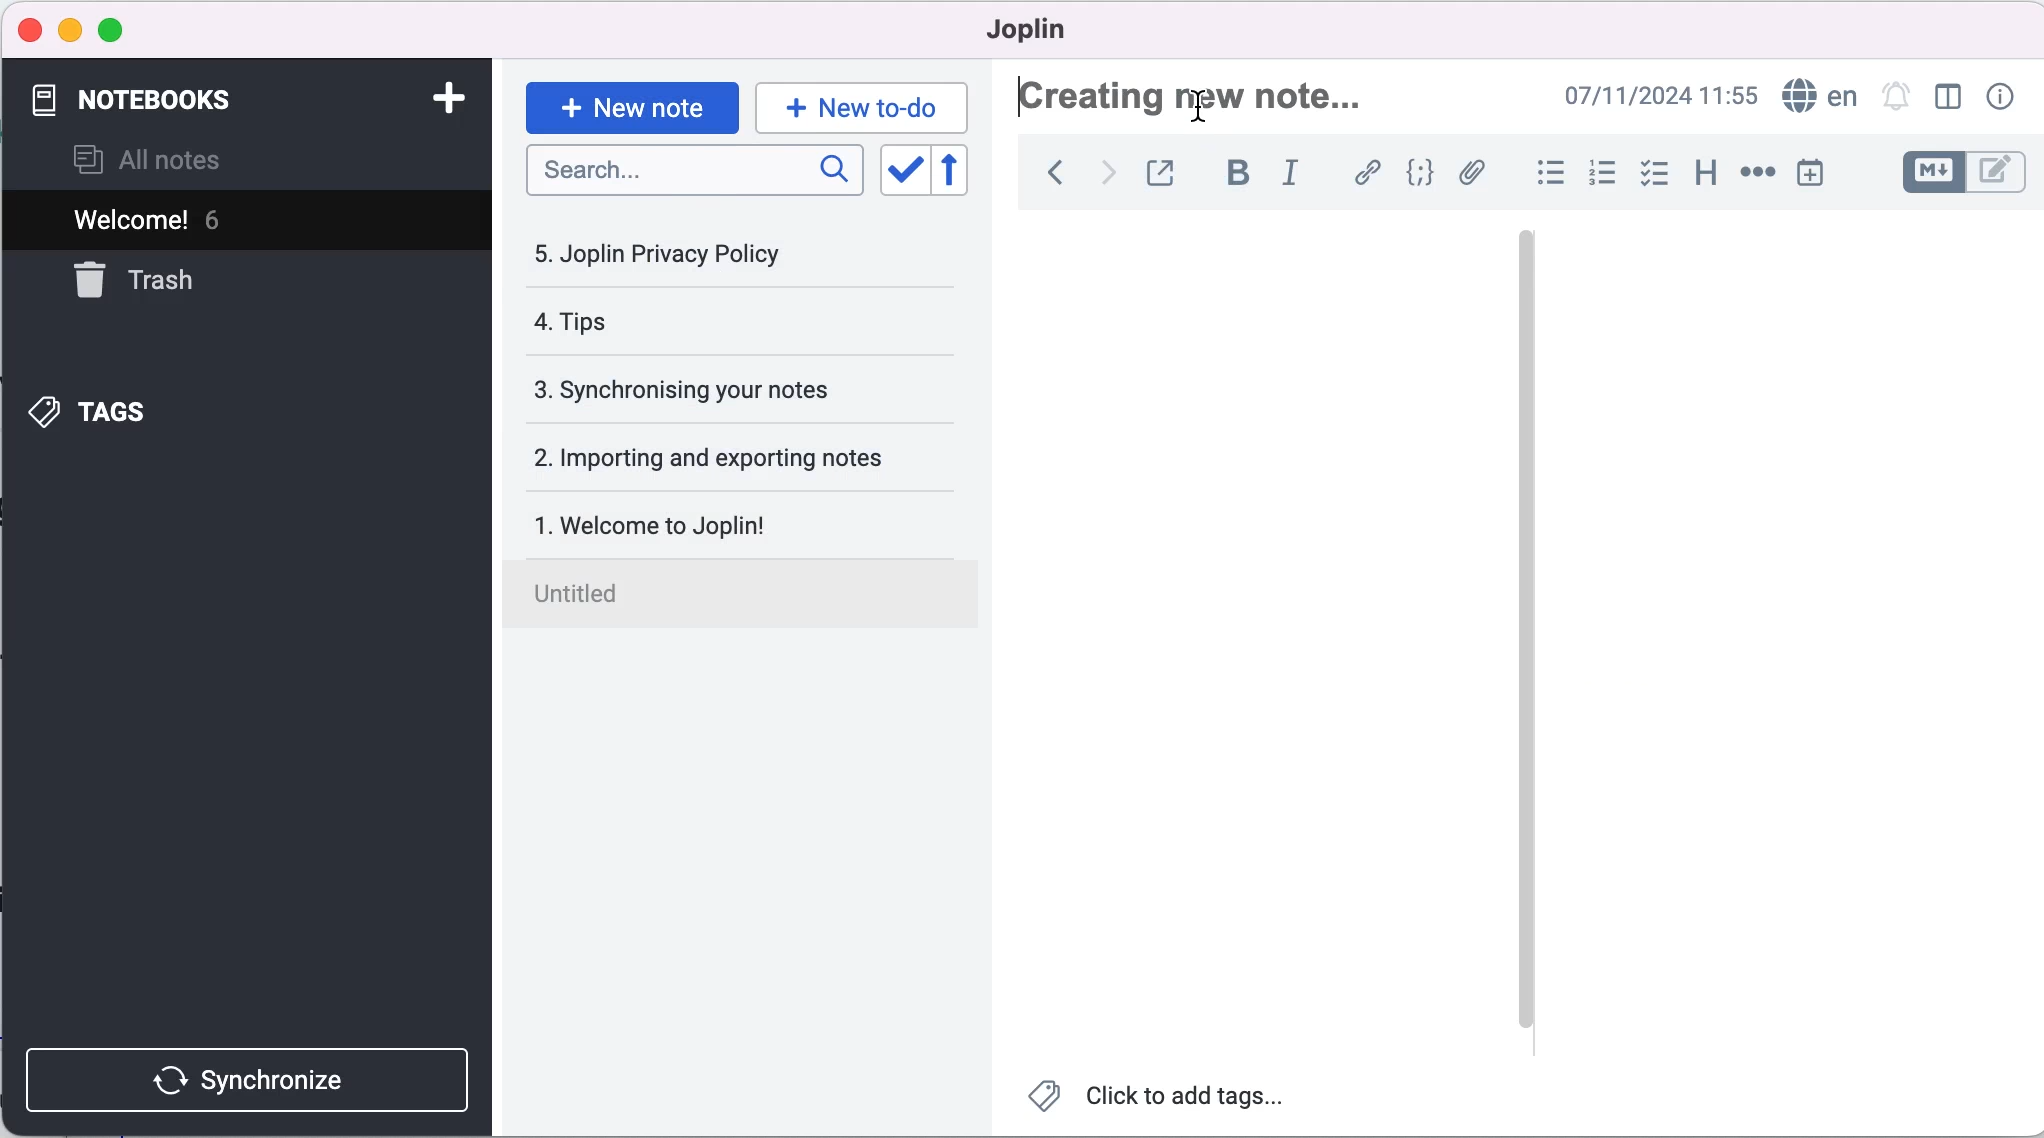 This screenshot has width=2044, height=1138. I want to click on minimize, so click(69, 31).